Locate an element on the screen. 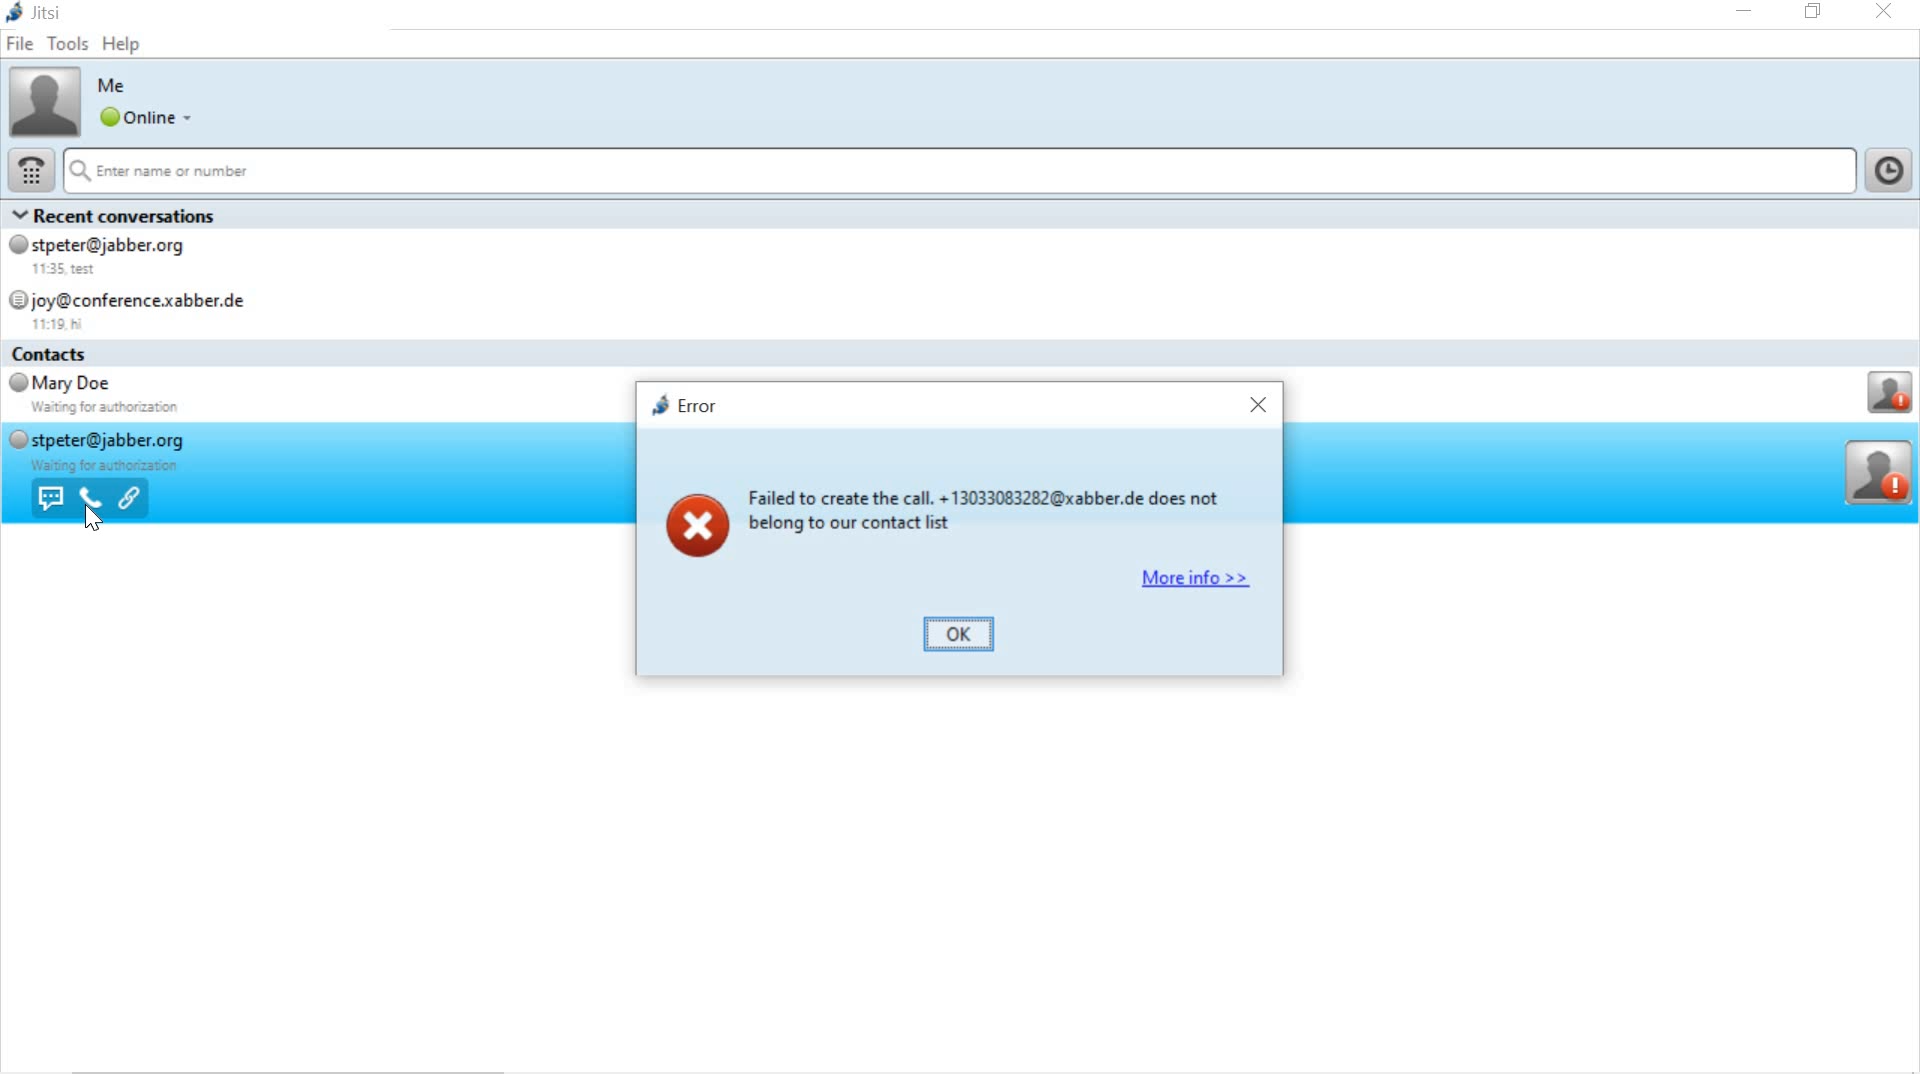 This screenshot has height=1074, width=1920. contacts is located at coordinates (65, 355).